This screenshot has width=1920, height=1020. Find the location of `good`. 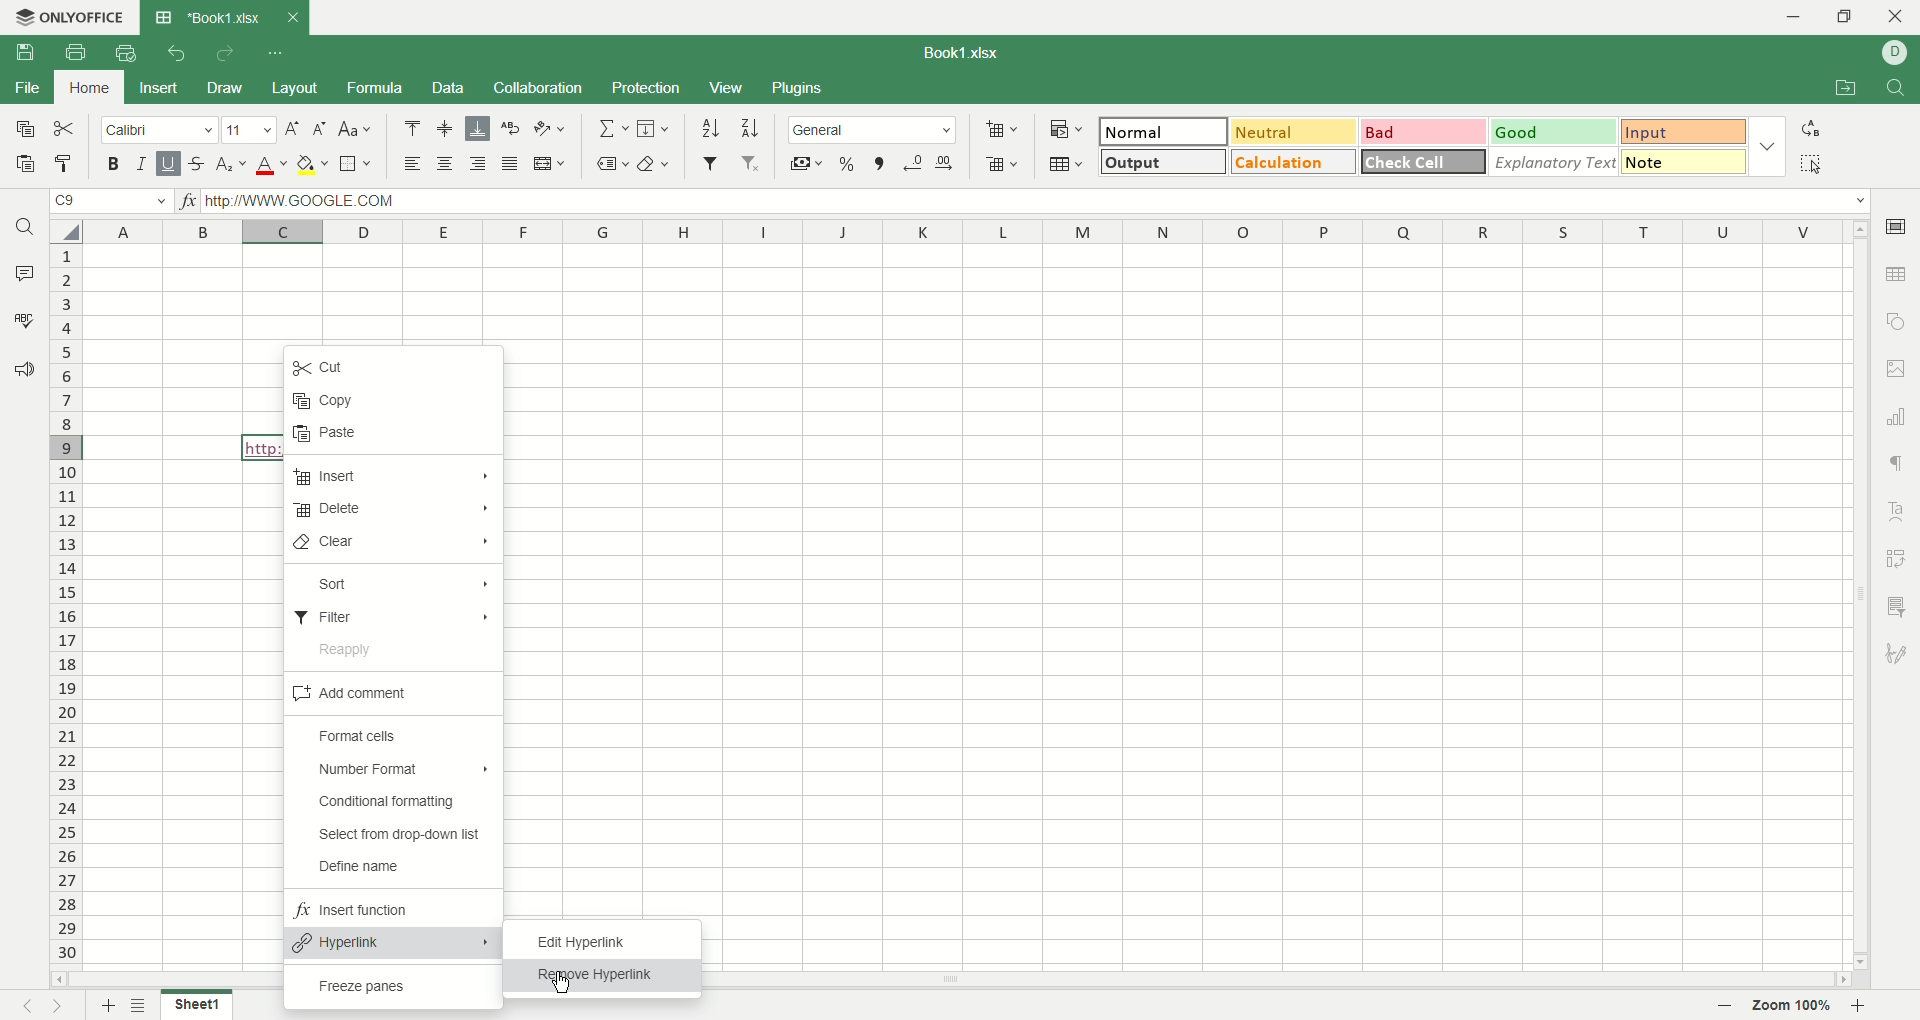

good is located at coordinates (1552, 131).